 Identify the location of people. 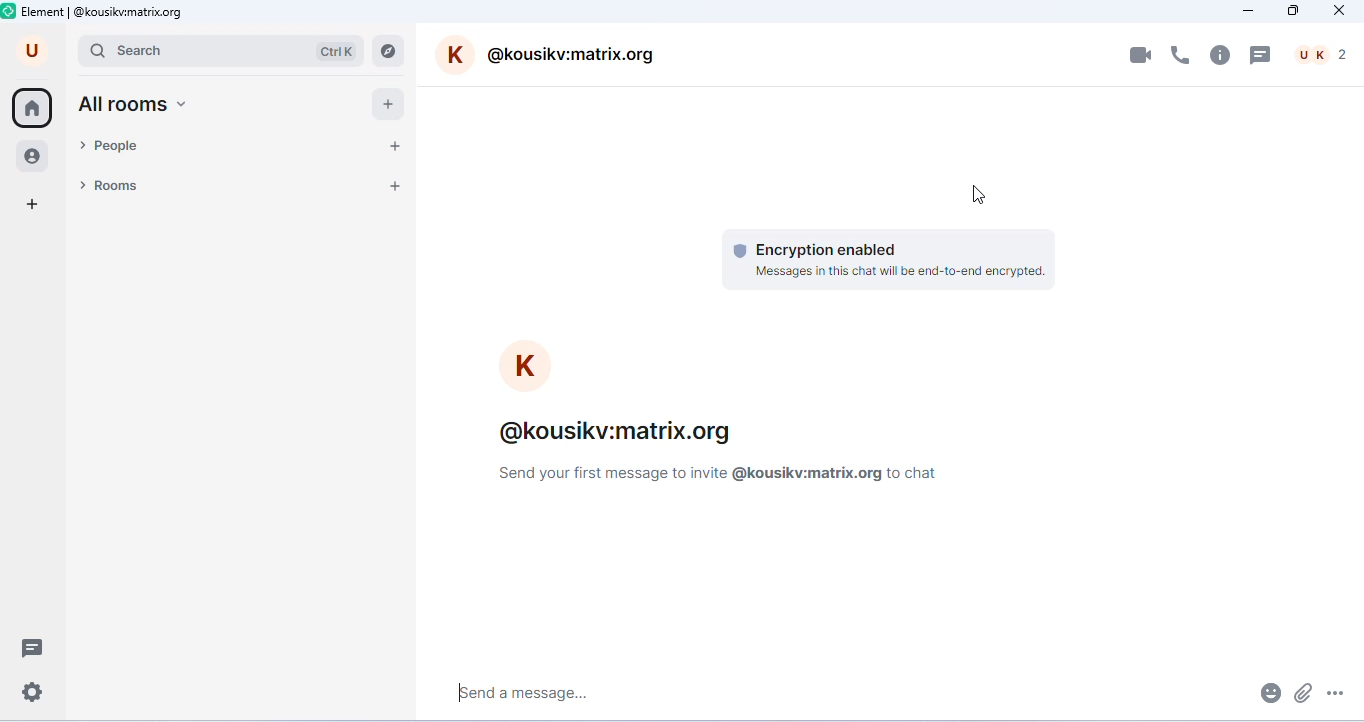
(35, 157).